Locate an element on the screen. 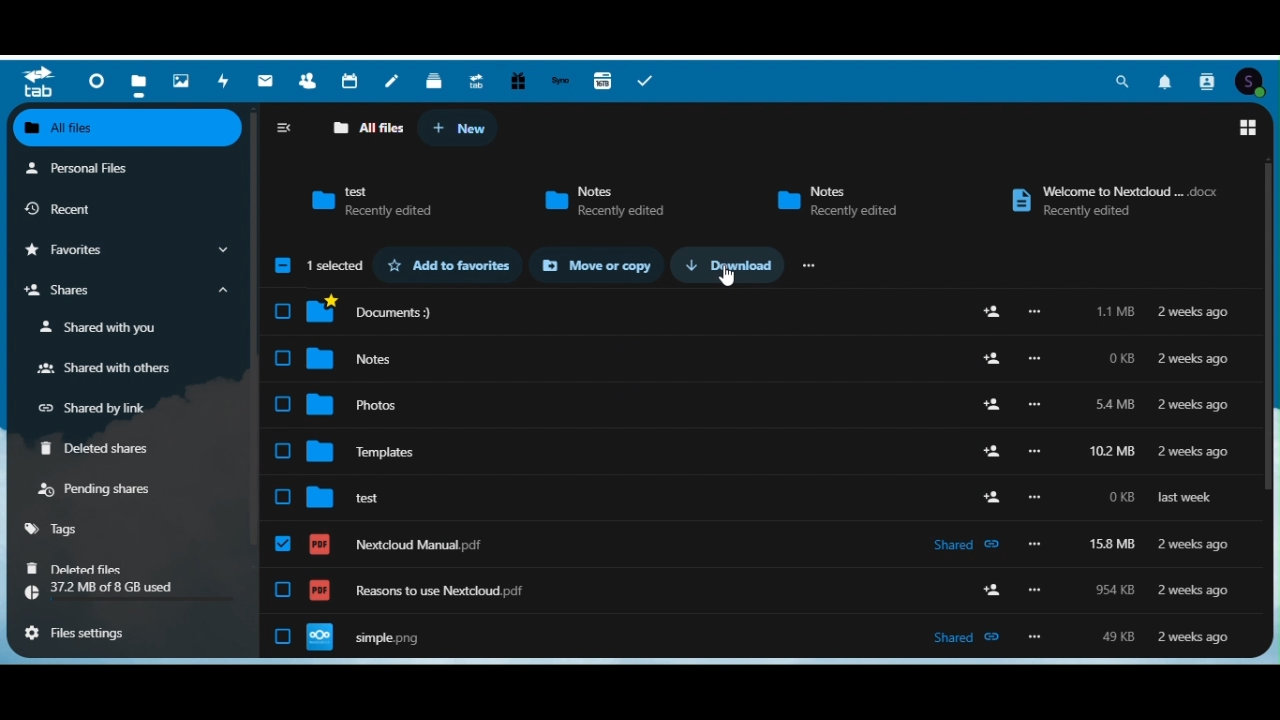 This screenshot has height=720, width=1280.  is located at coordinates (135, 597).